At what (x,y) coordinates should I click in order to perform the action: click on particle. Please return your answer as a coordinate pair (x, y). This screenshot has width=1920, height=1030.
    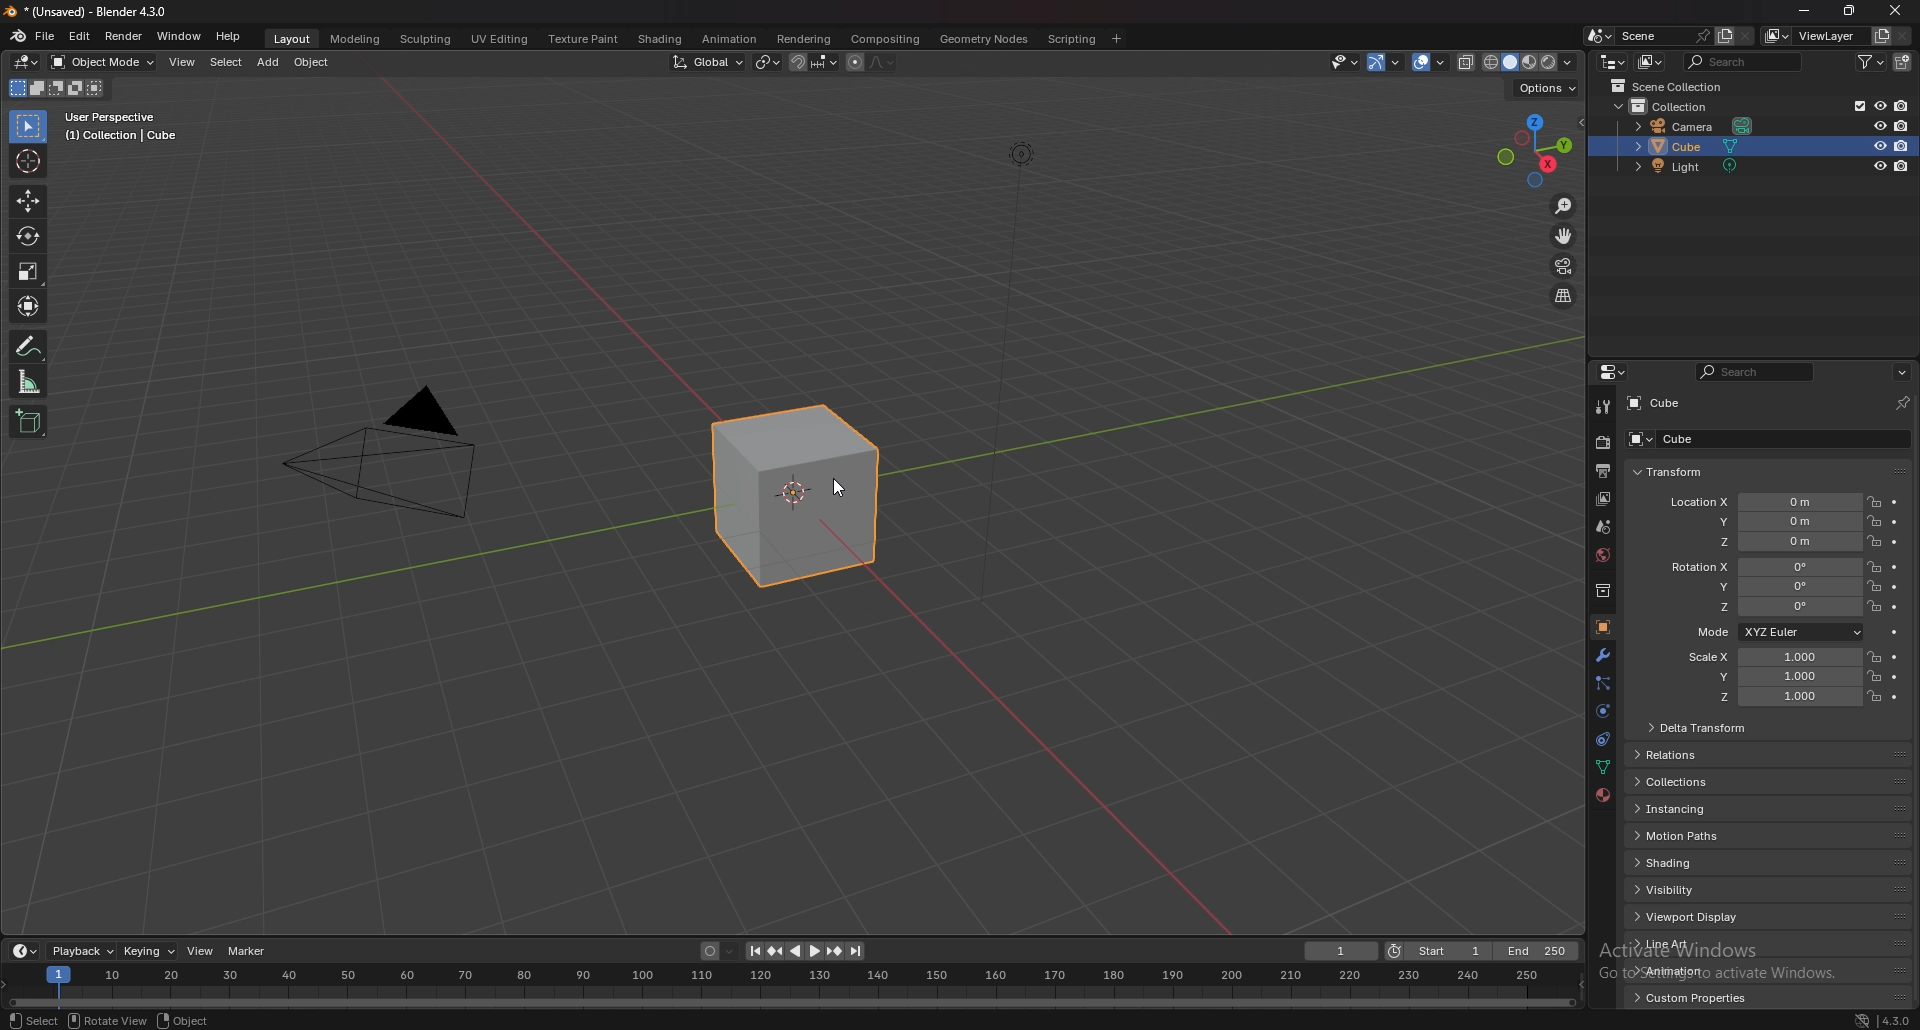
    Looking at the image, I should click on (1604, 684).